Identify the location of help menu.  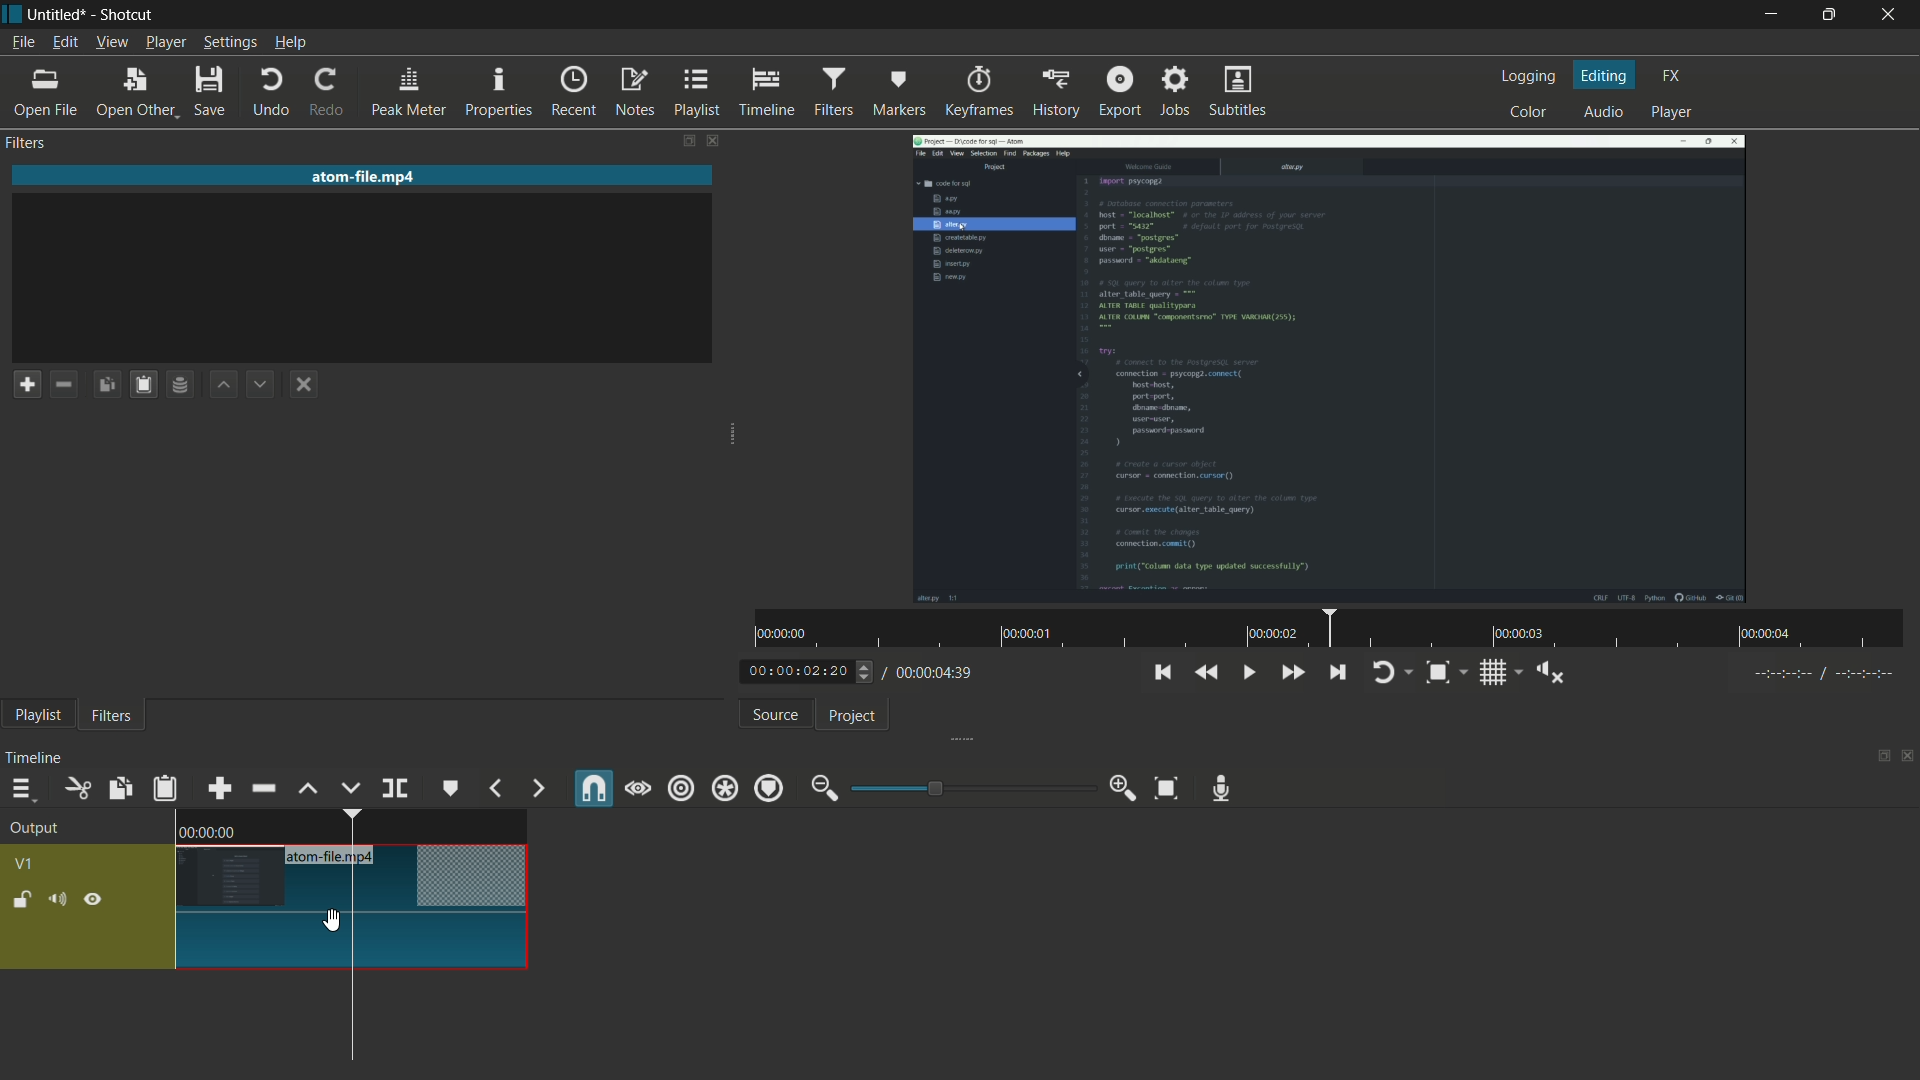
(291, 42).